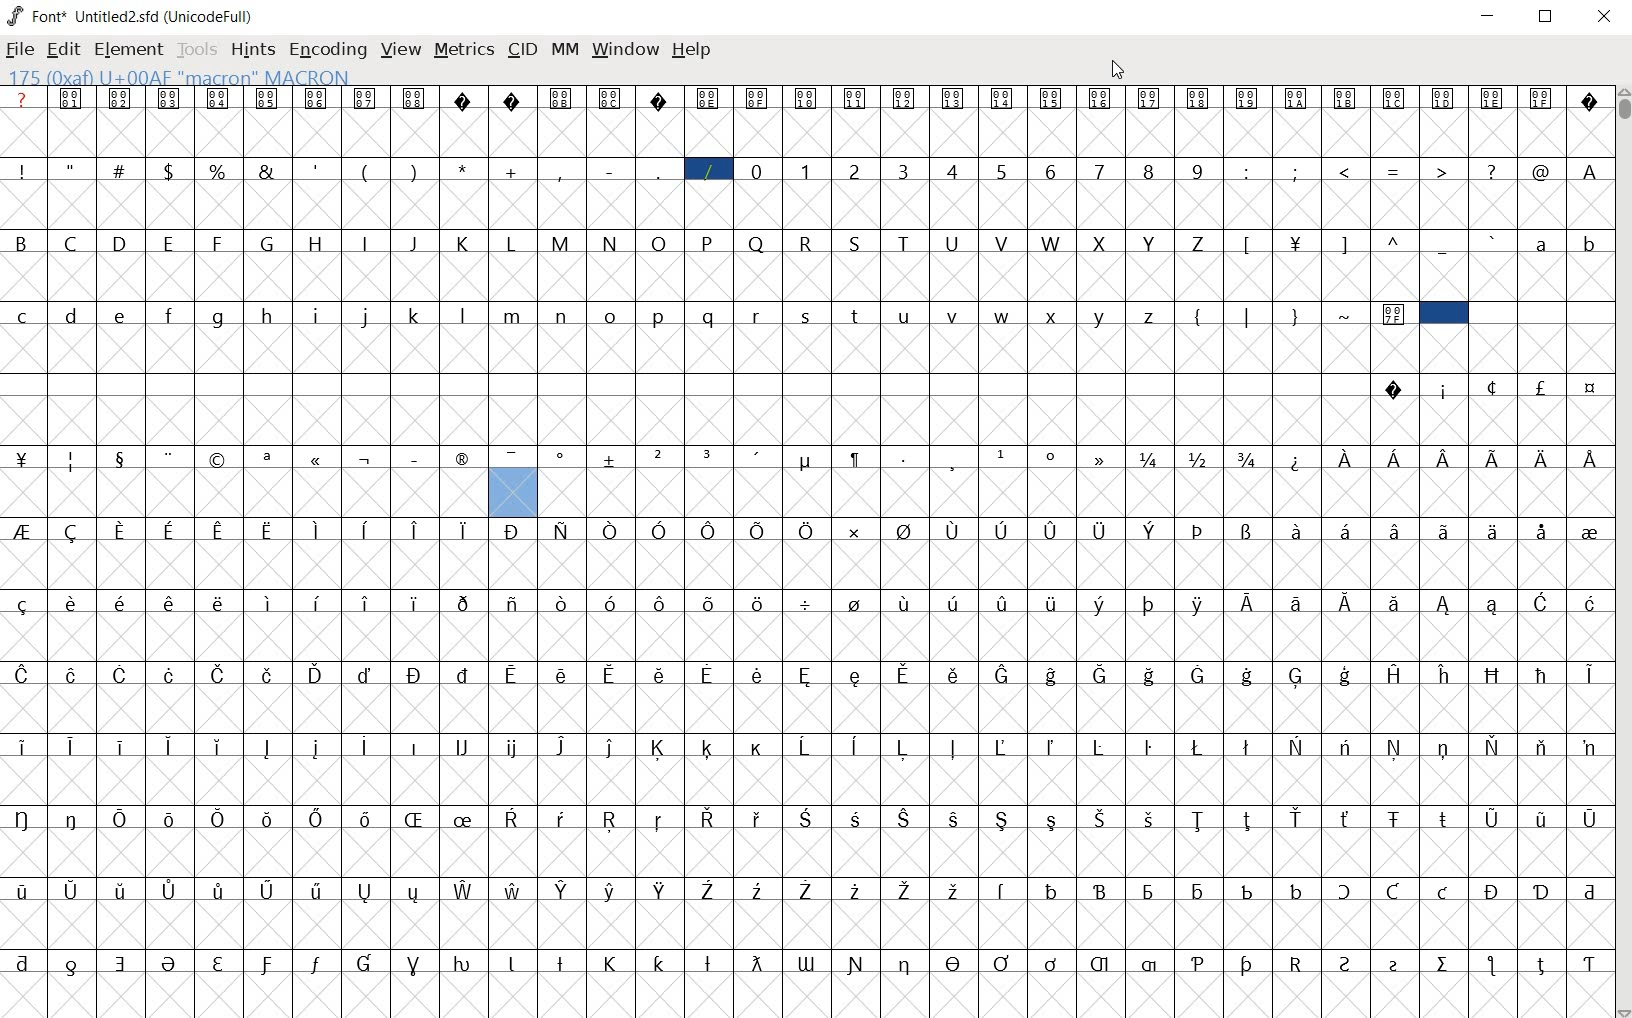 This screenshot has width=1632, height=1018. Describe the element at coordinates (463, 100) in the screenshot. I see `Symbol` at that location.